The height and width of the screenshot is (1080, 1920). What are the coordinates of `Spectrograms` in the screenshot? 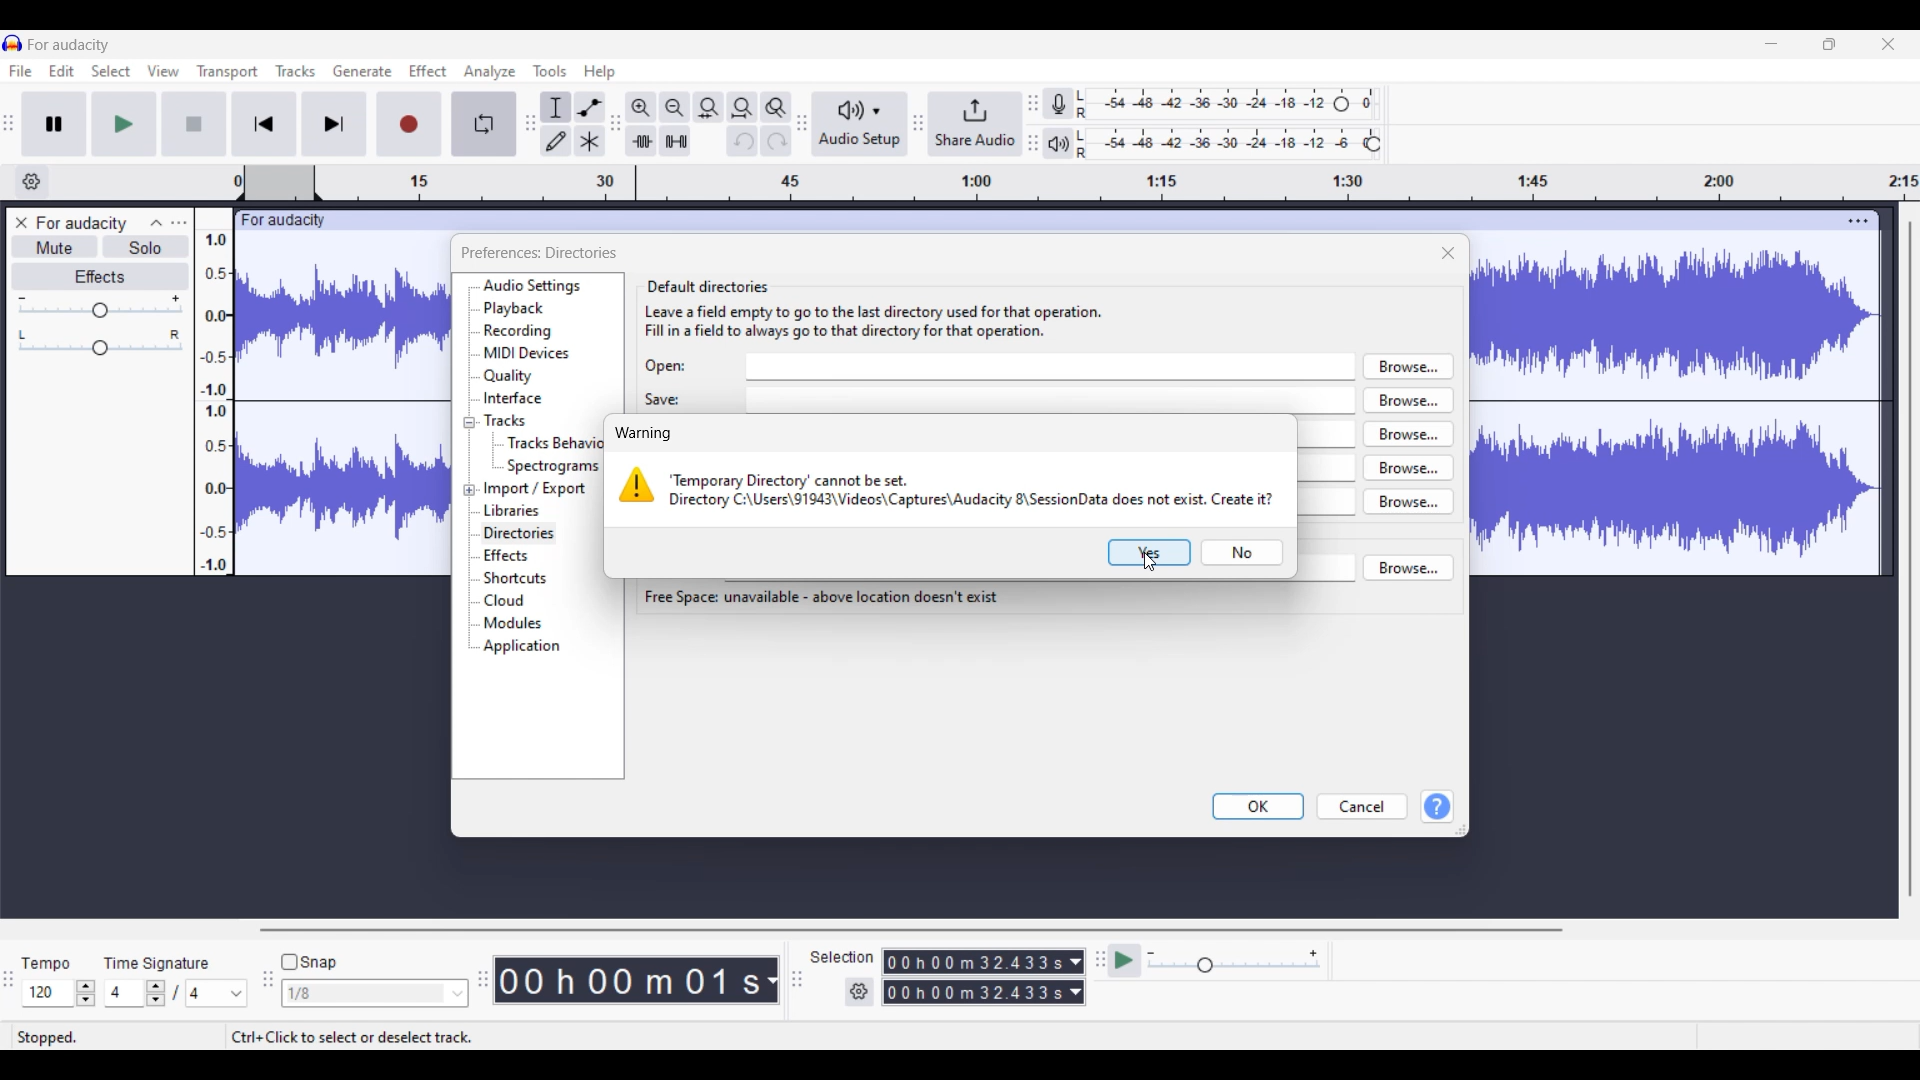 It's located at (555, 467).